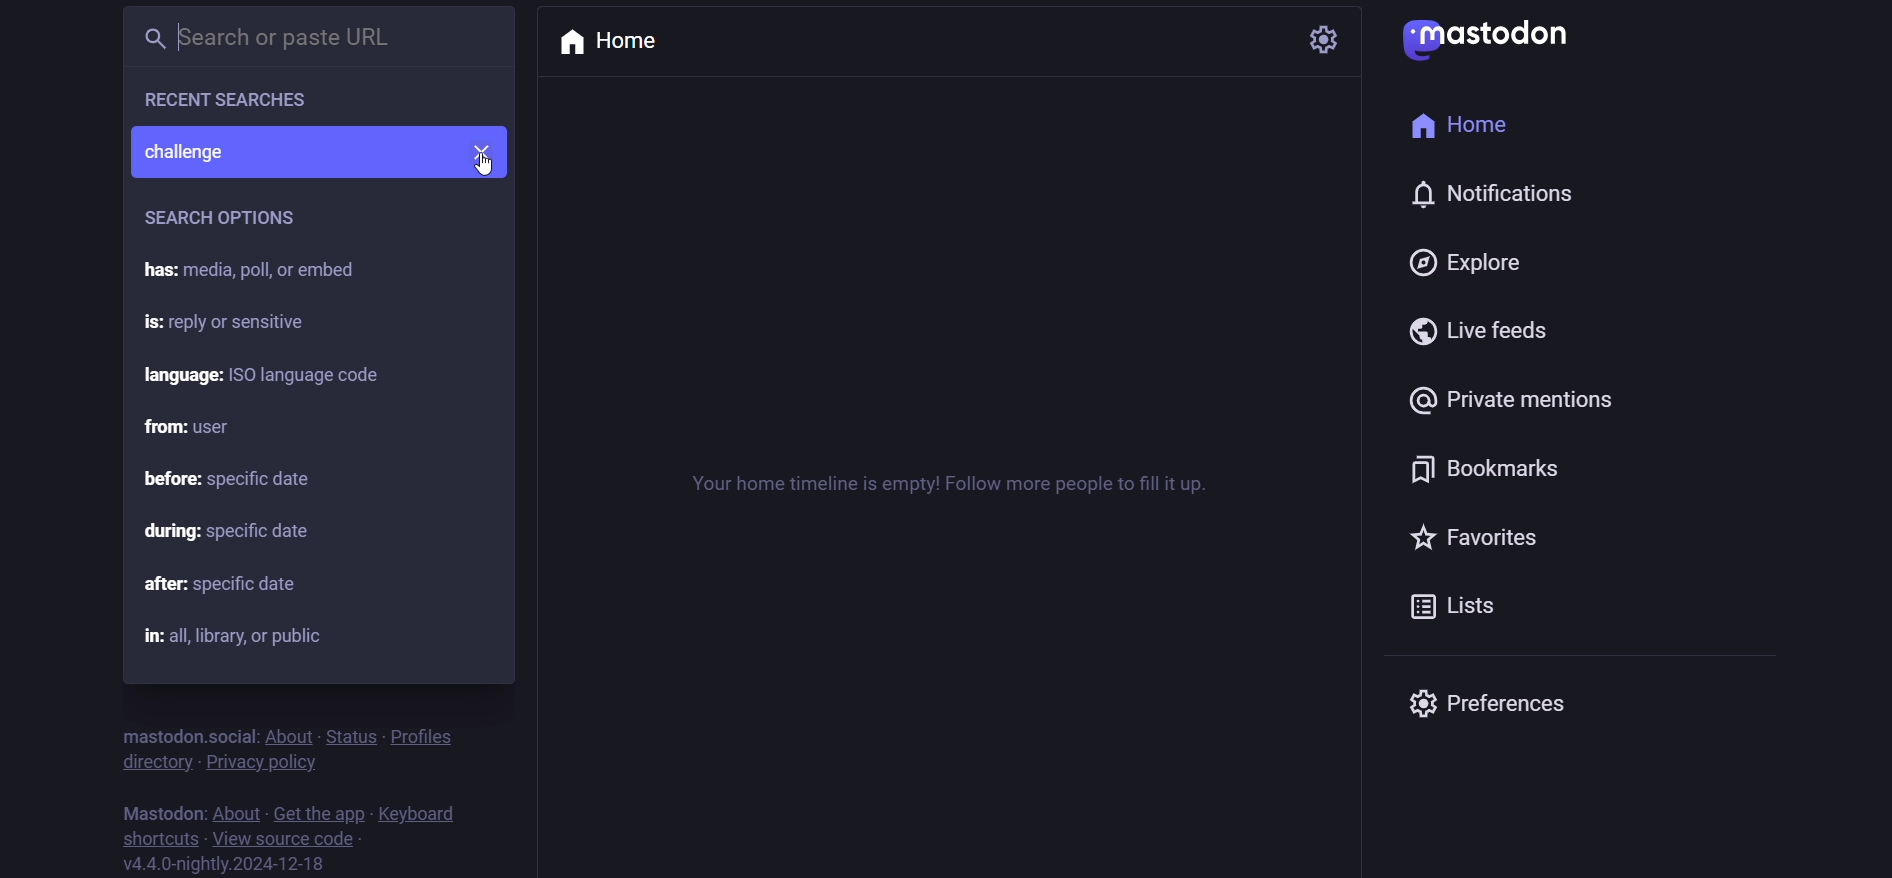 This screenshot has height=878, width=1892. I want to click on favorite, so click(1473, 534).